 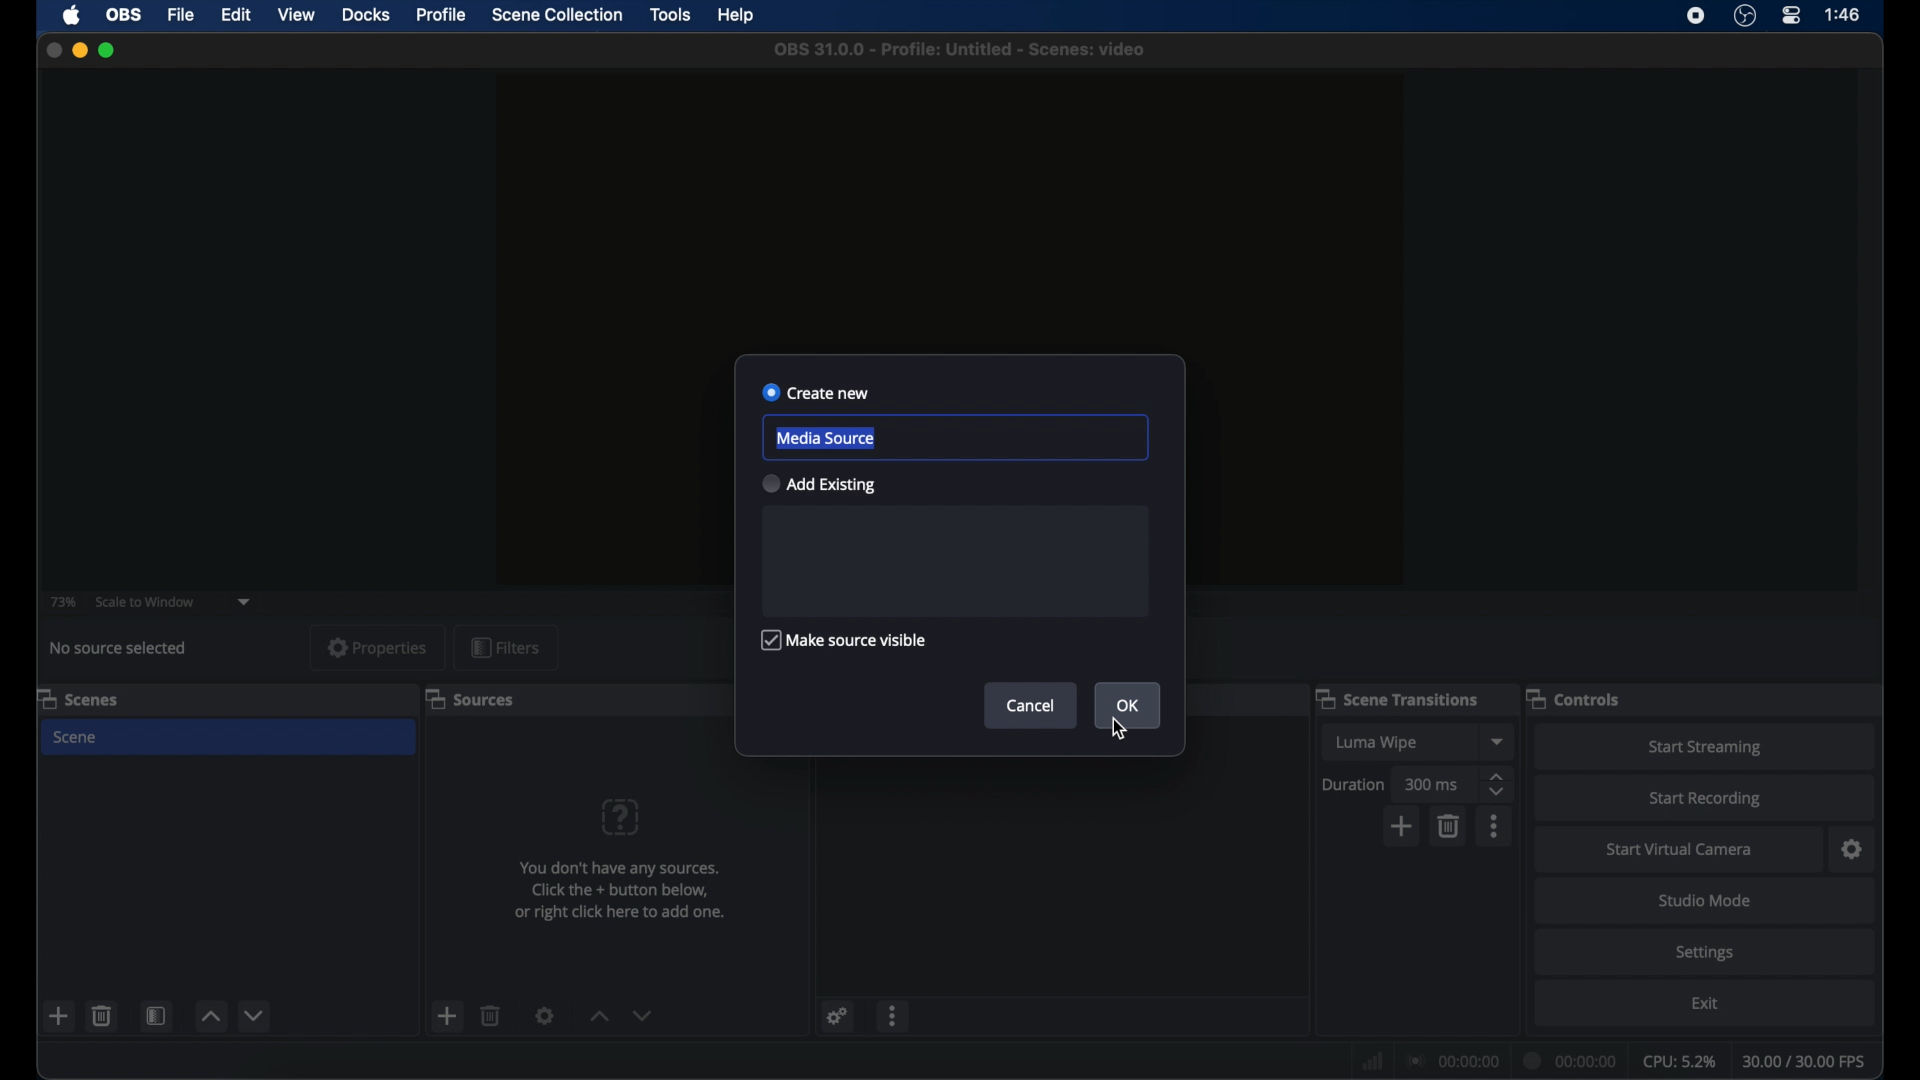 I want to click on sources, so click(x=470, y=700).